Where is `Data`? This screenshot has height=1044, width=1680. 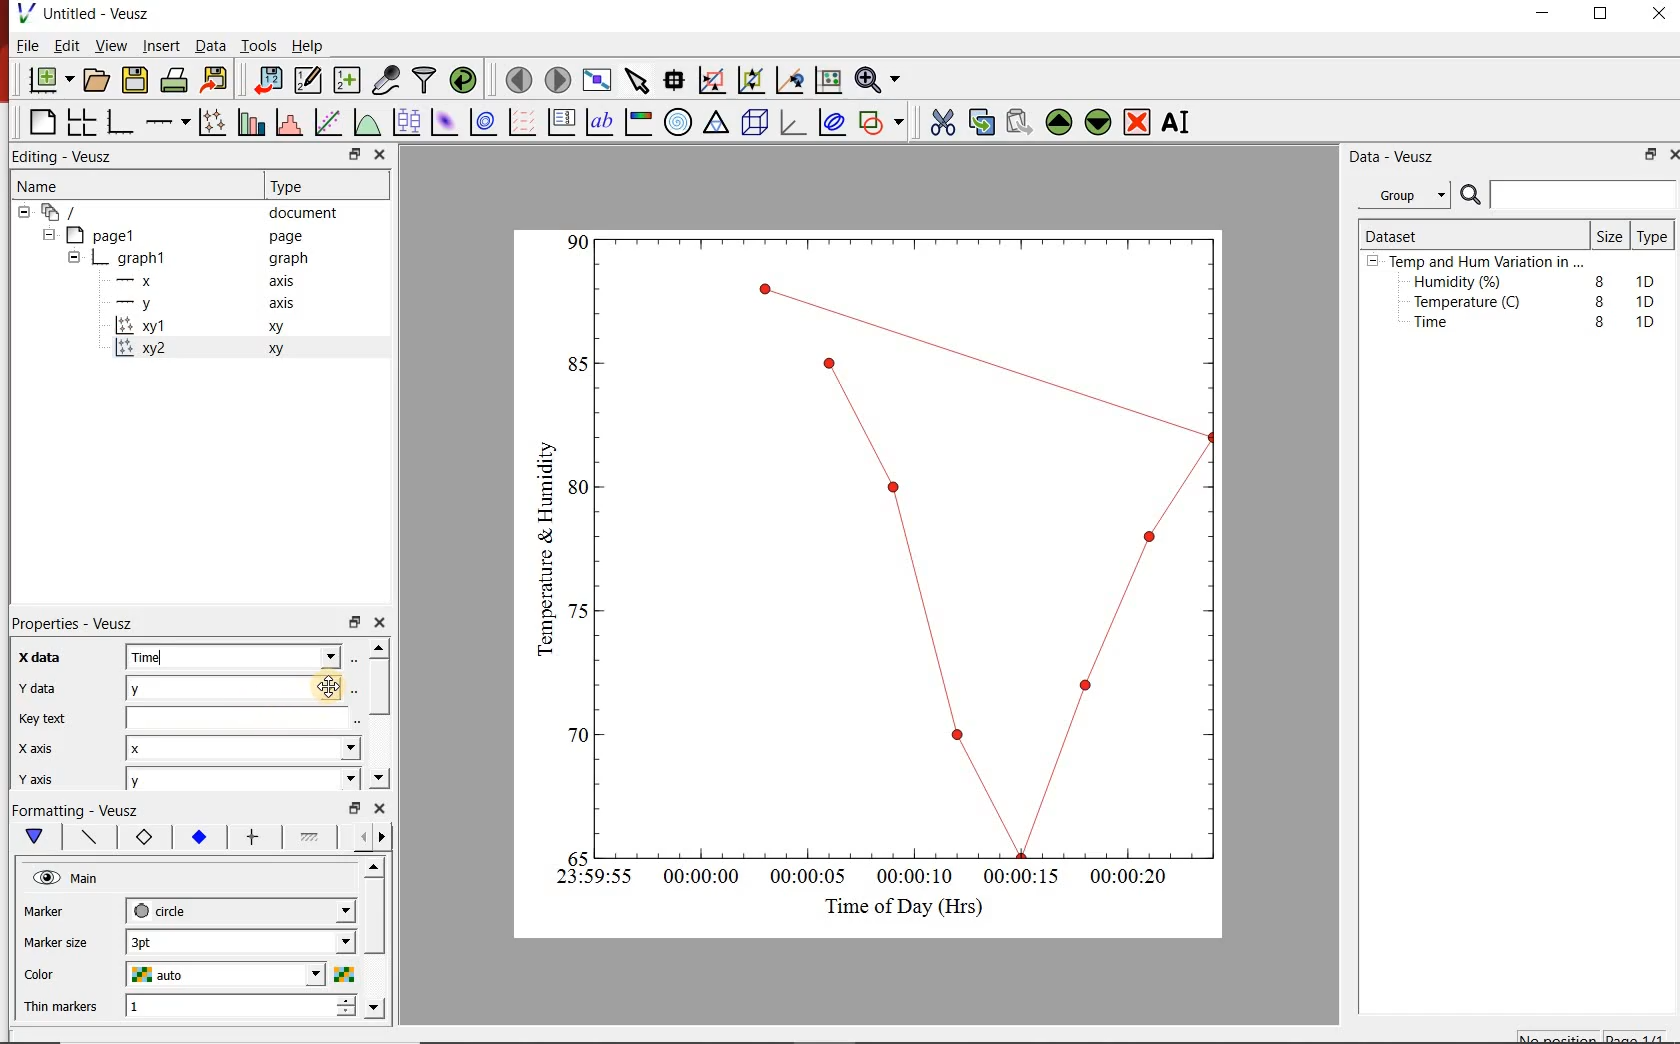 Data is located at coordinates (206, 46).